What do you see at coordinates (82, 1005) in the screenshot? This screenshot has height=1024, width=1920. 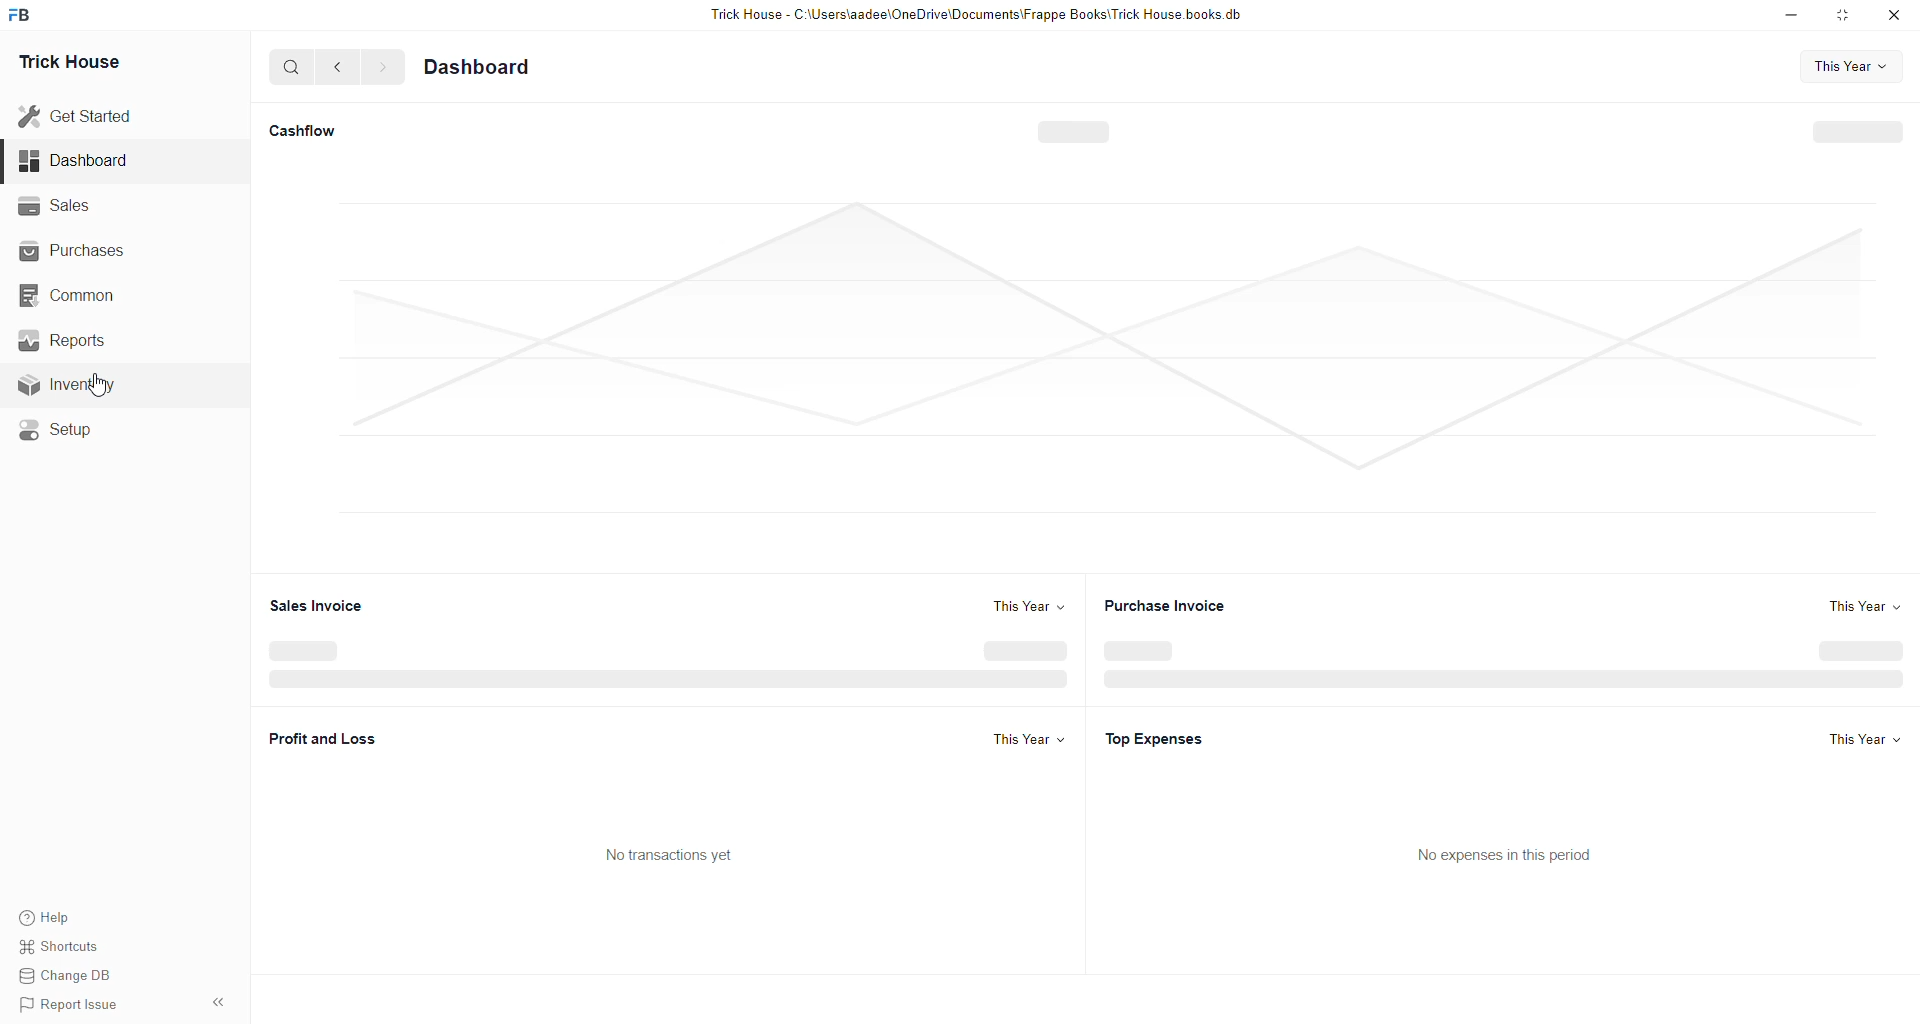 I see `Report issue` at bounding box center [82, 1005].